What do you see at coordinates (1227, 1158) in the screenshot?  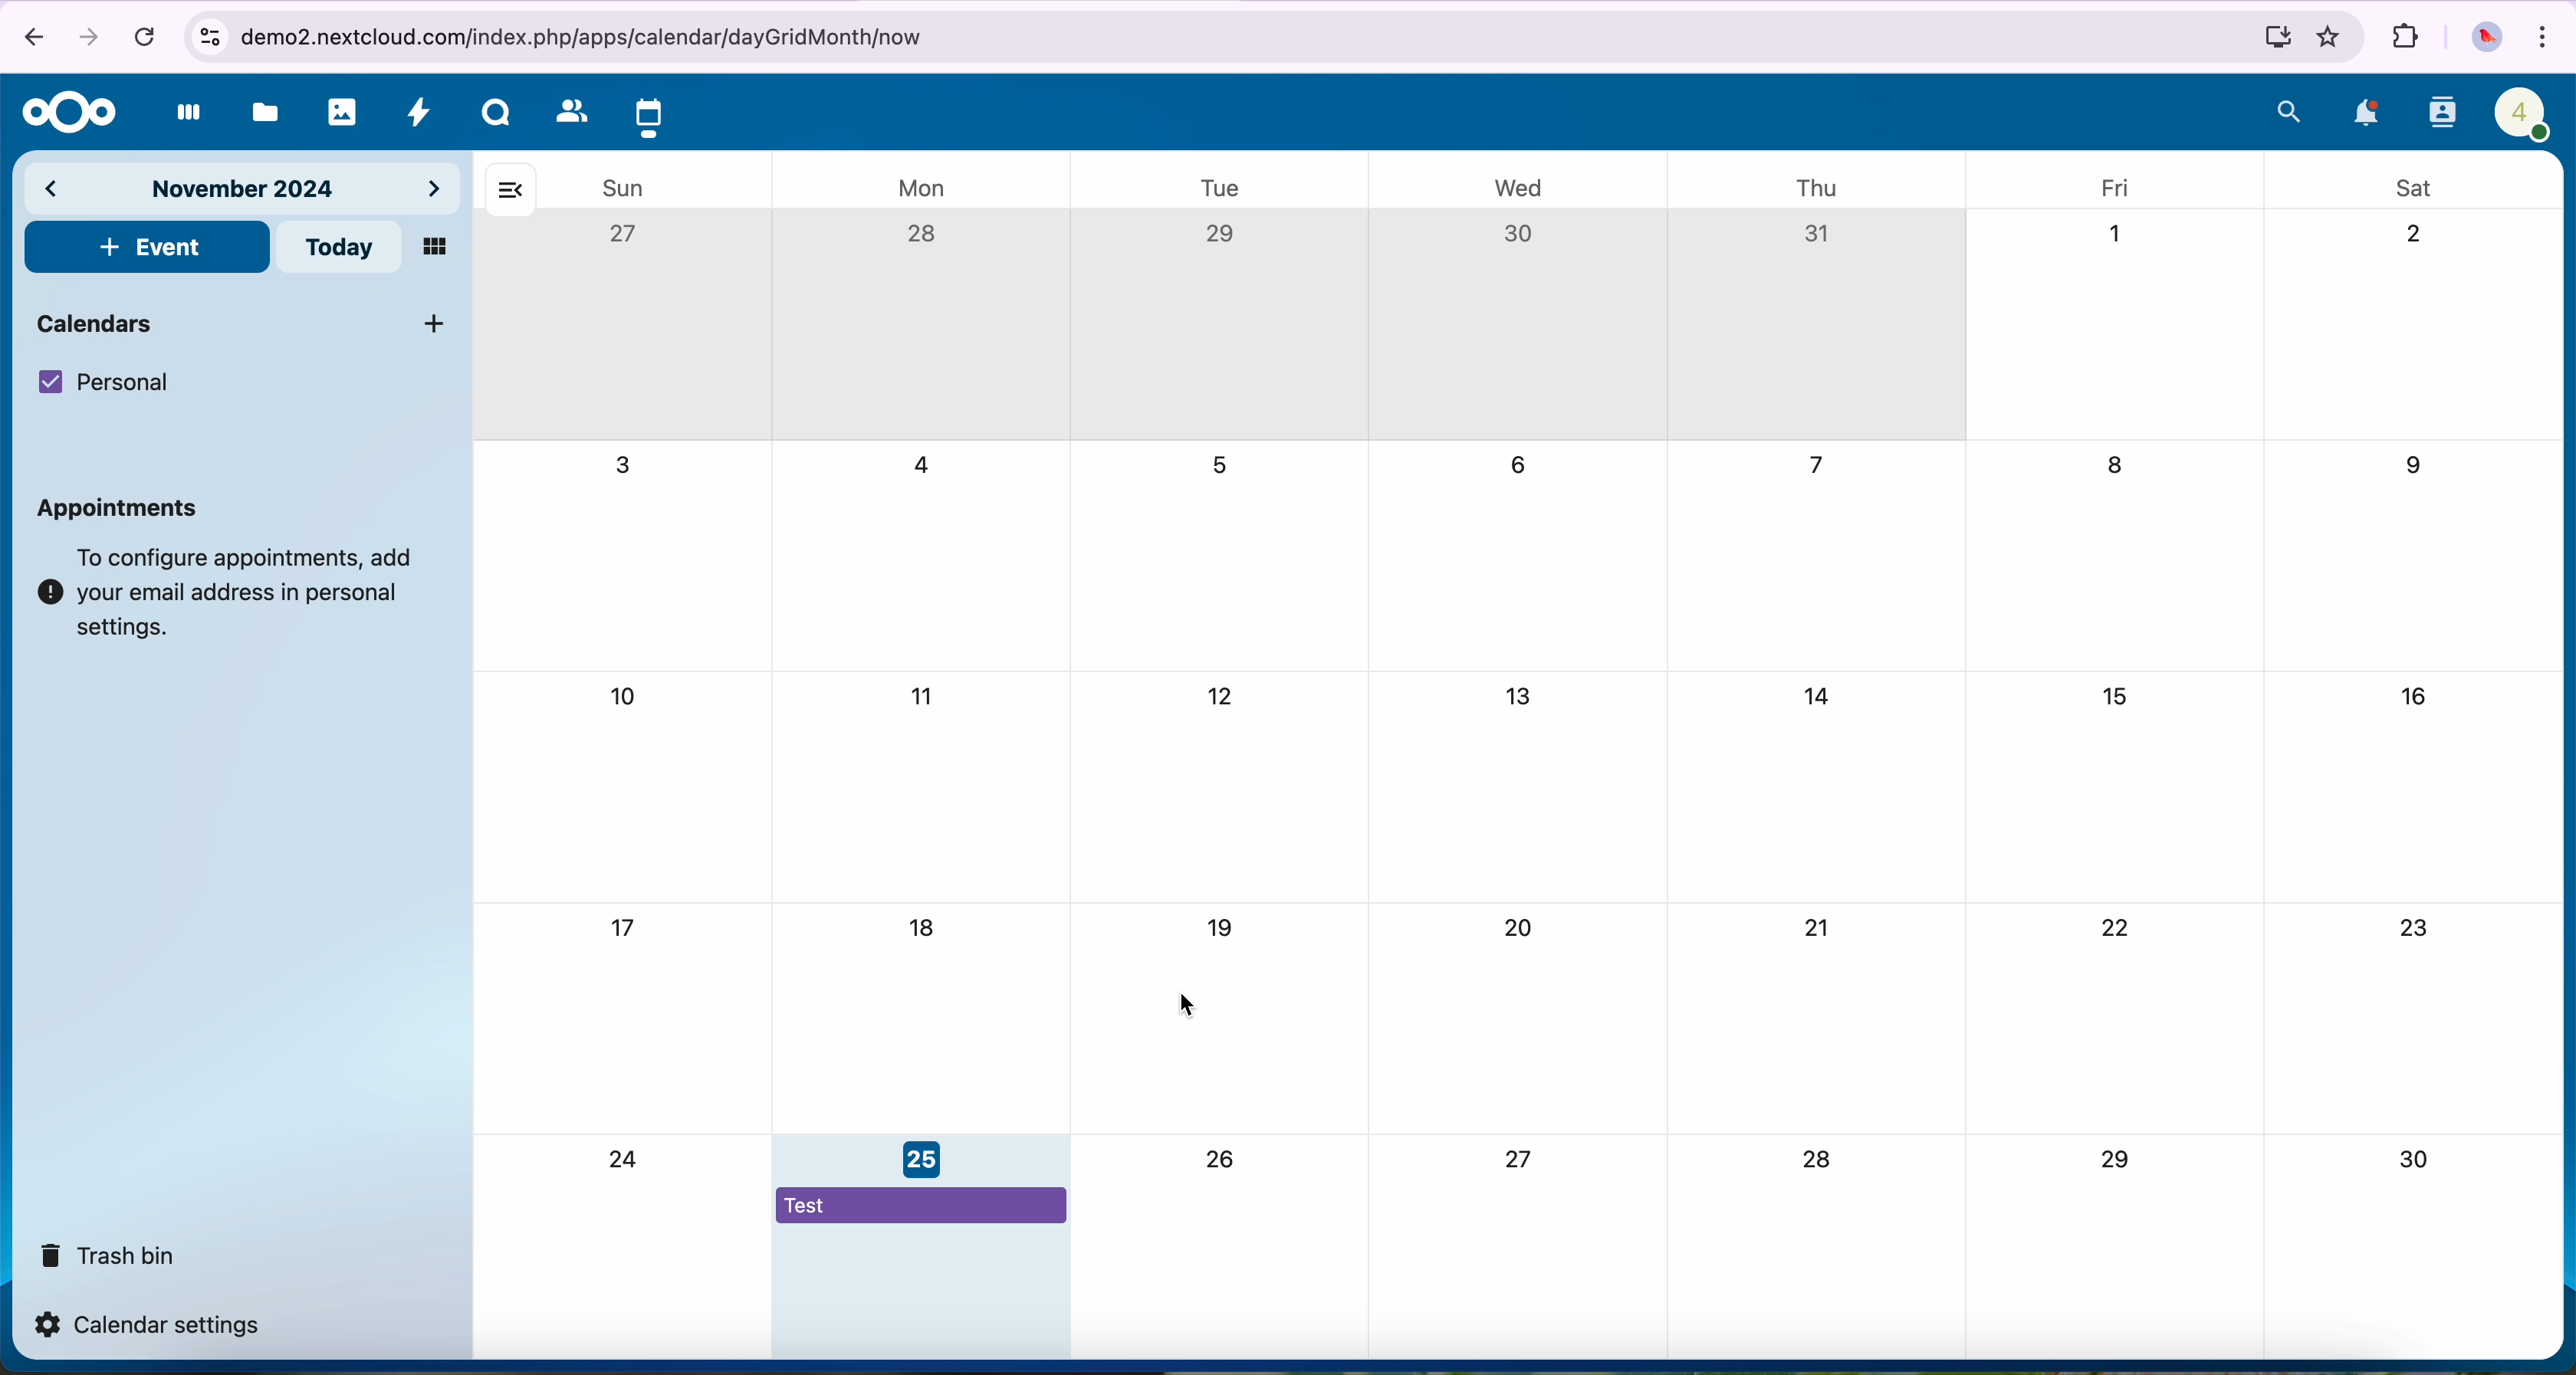 I see `26` at bounding box center [1227, 1158].